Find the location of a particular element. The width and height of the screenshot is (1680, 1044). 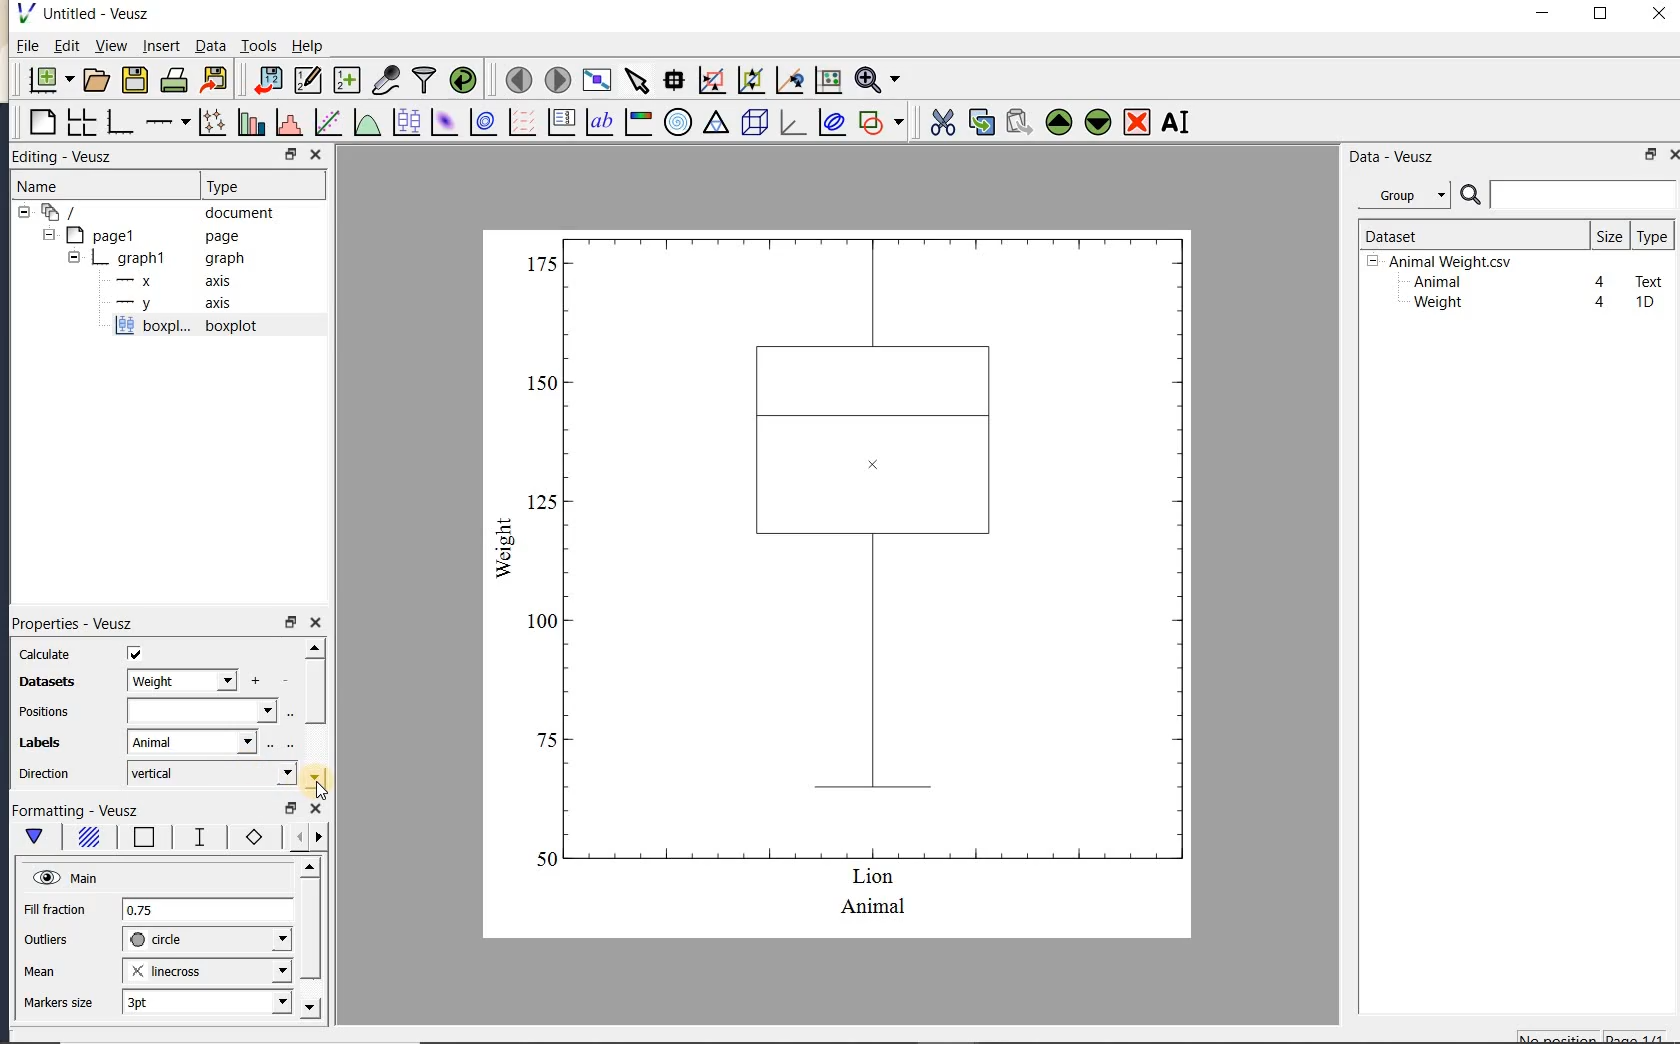

calculate is located at coordinates (46, 655).